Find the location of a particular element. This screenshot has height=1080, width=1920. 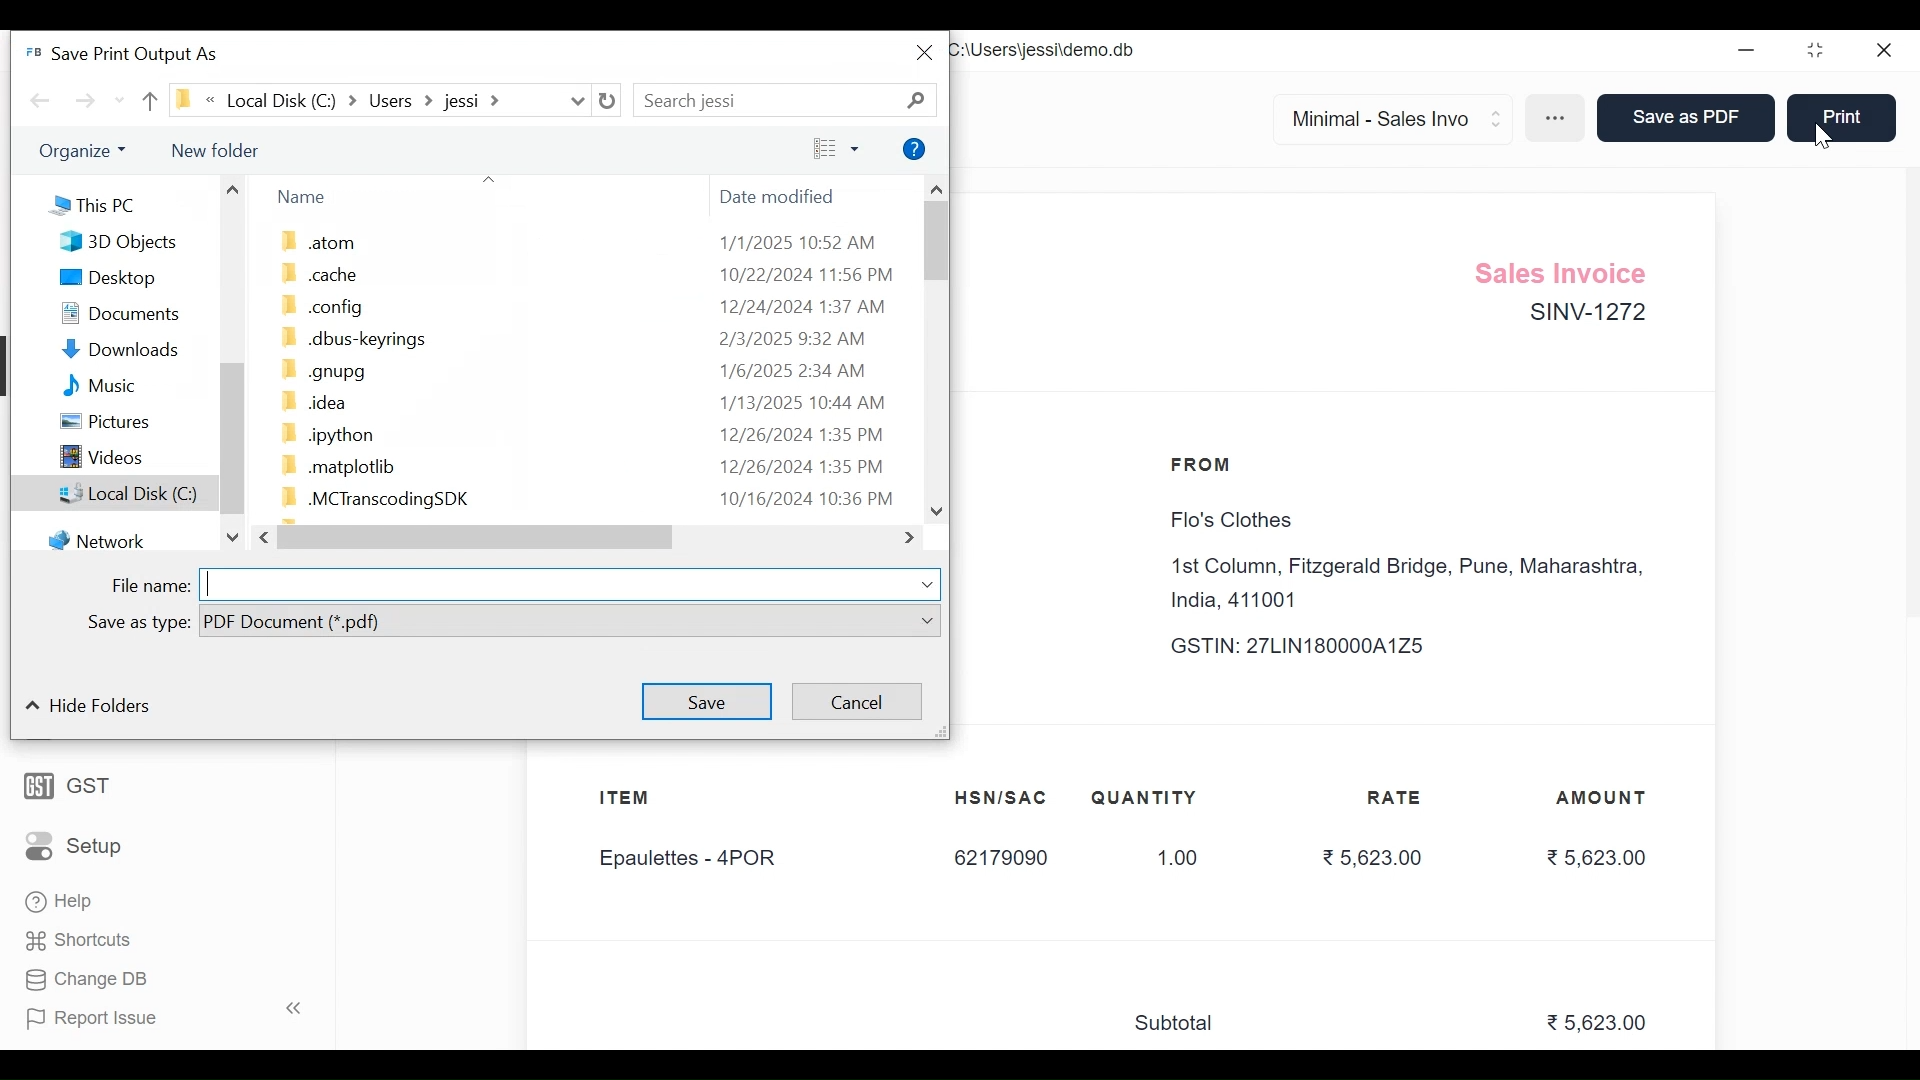

.idea is located at coordinates (308, 402).